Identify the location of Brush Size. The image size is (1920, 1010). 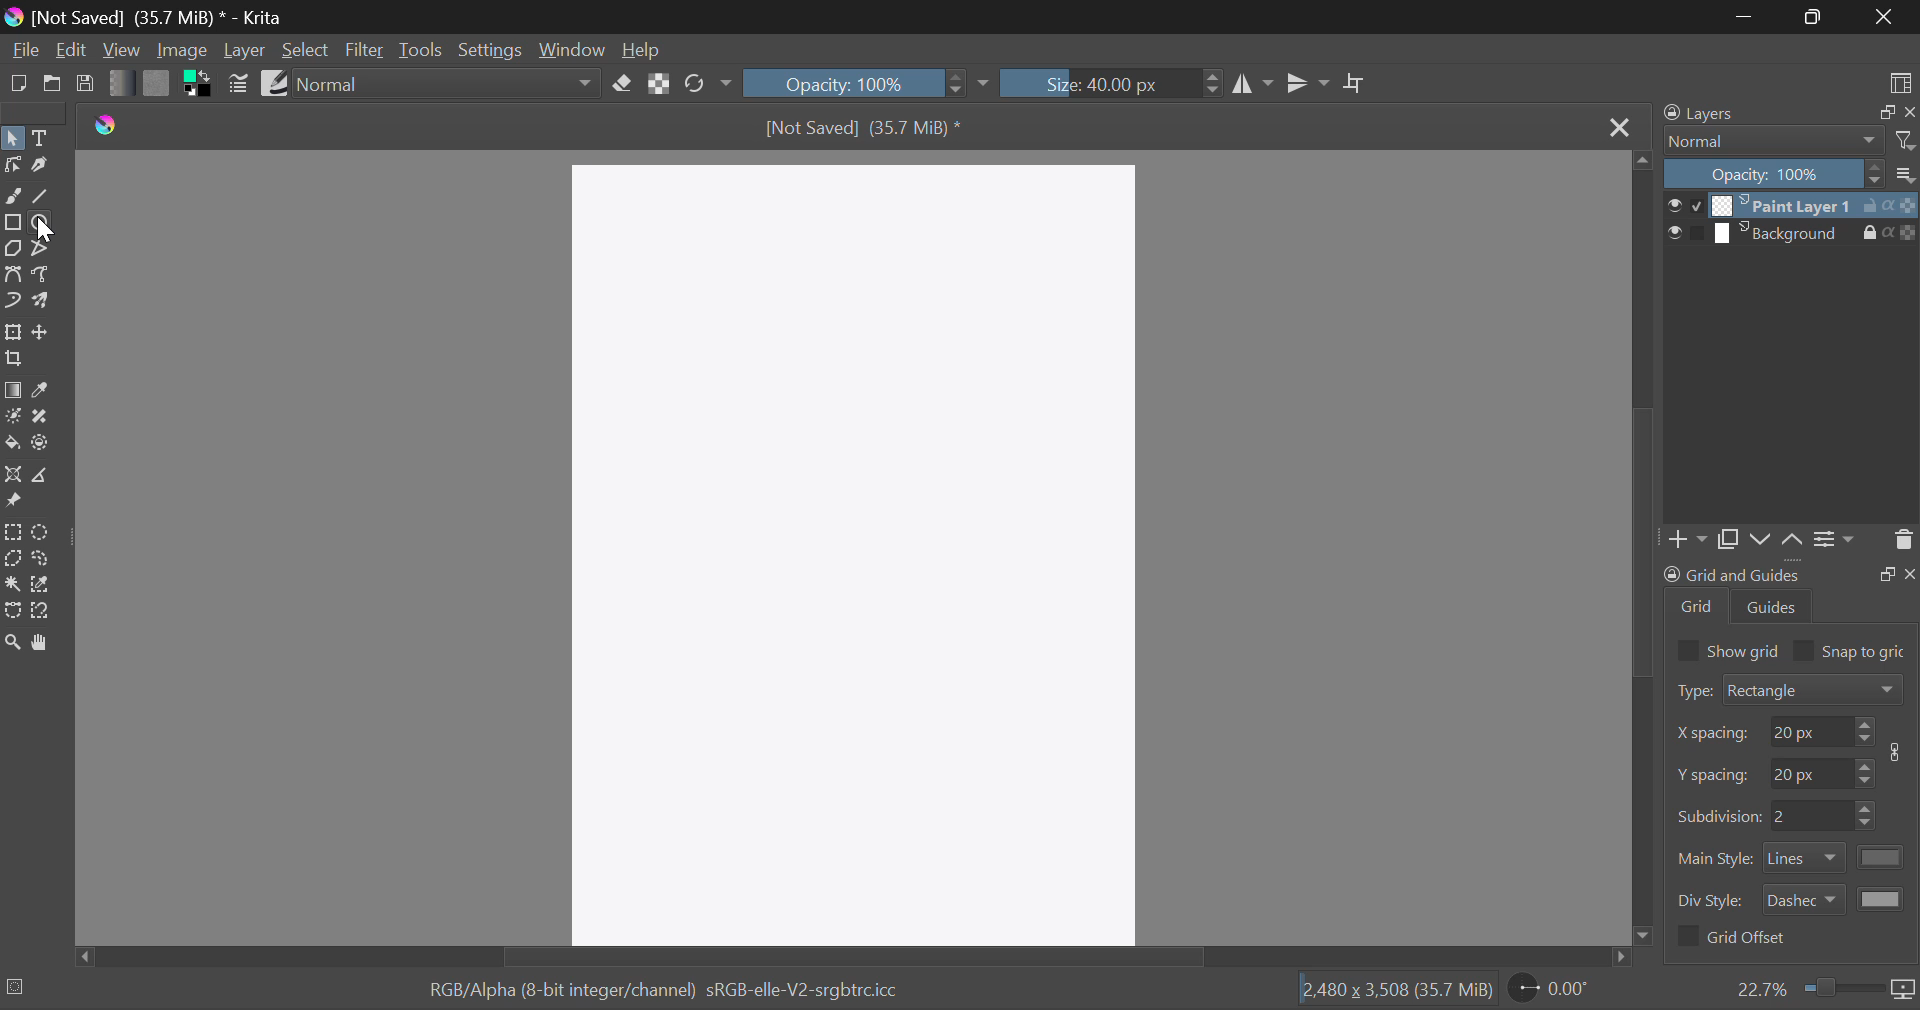
(1109, 82).